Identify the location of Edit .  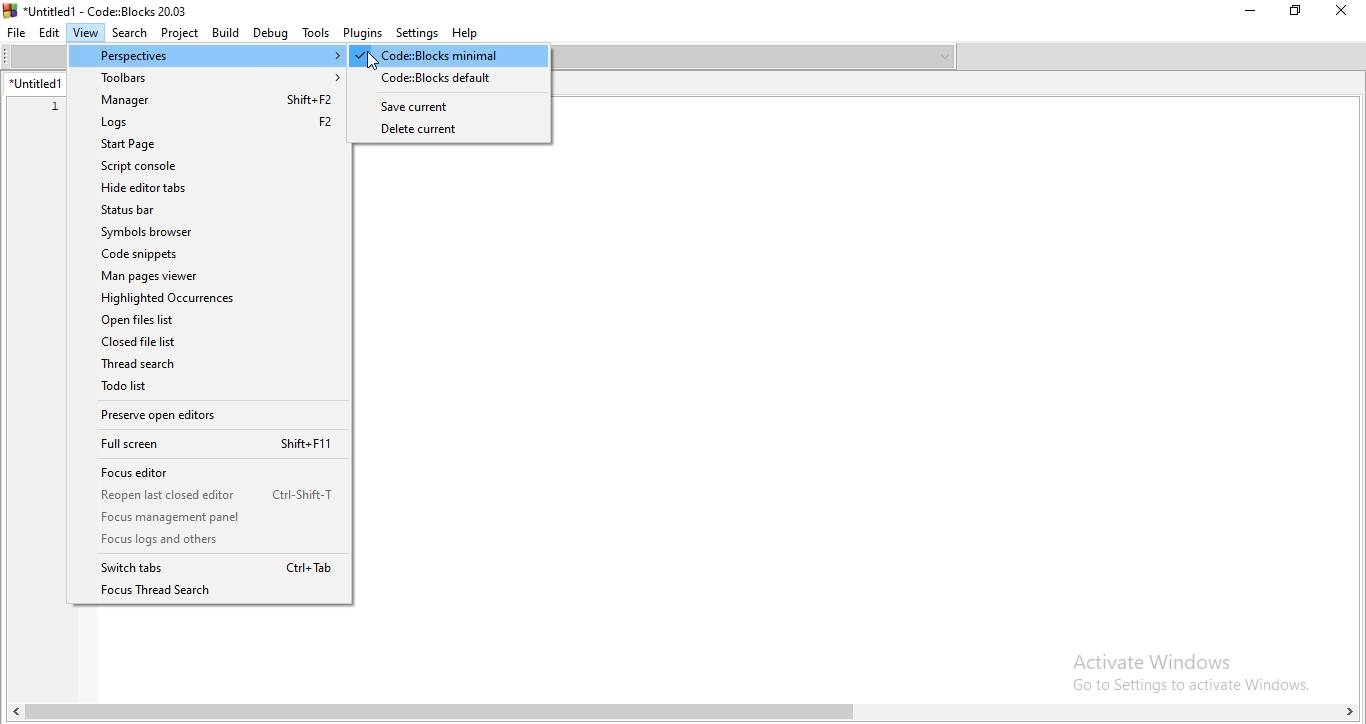
(50, 33).